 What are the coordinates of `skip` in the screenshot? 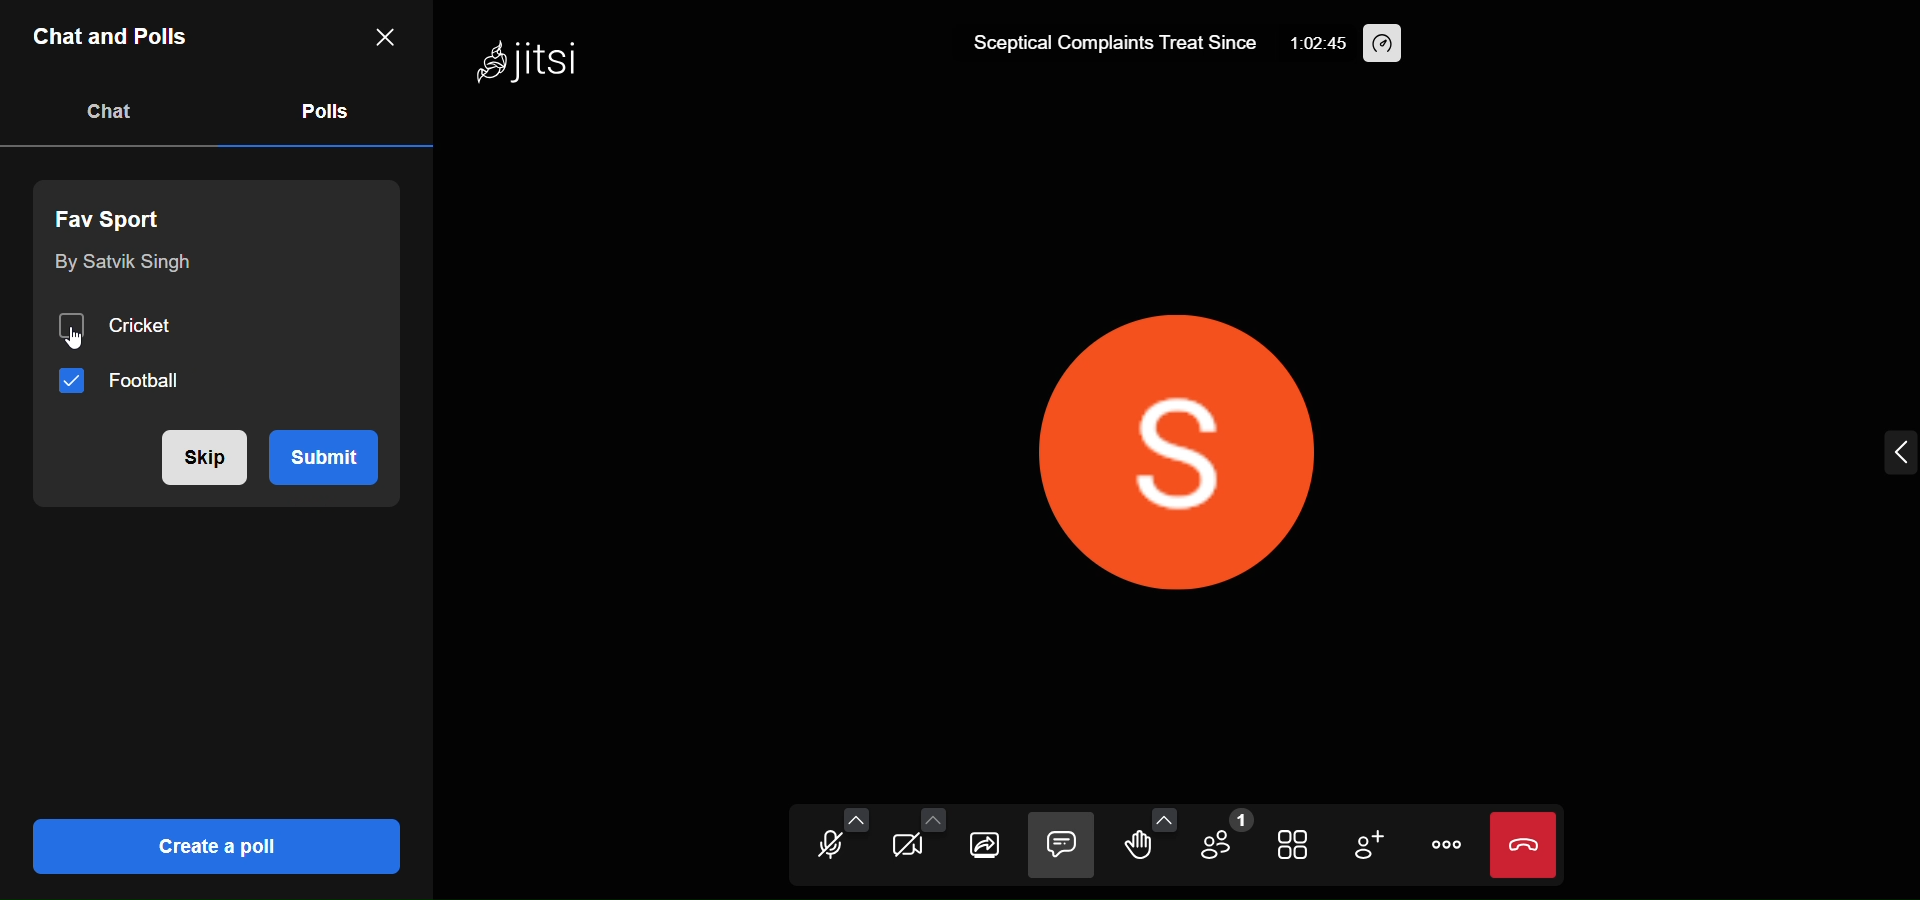 It's located at (199, 457).